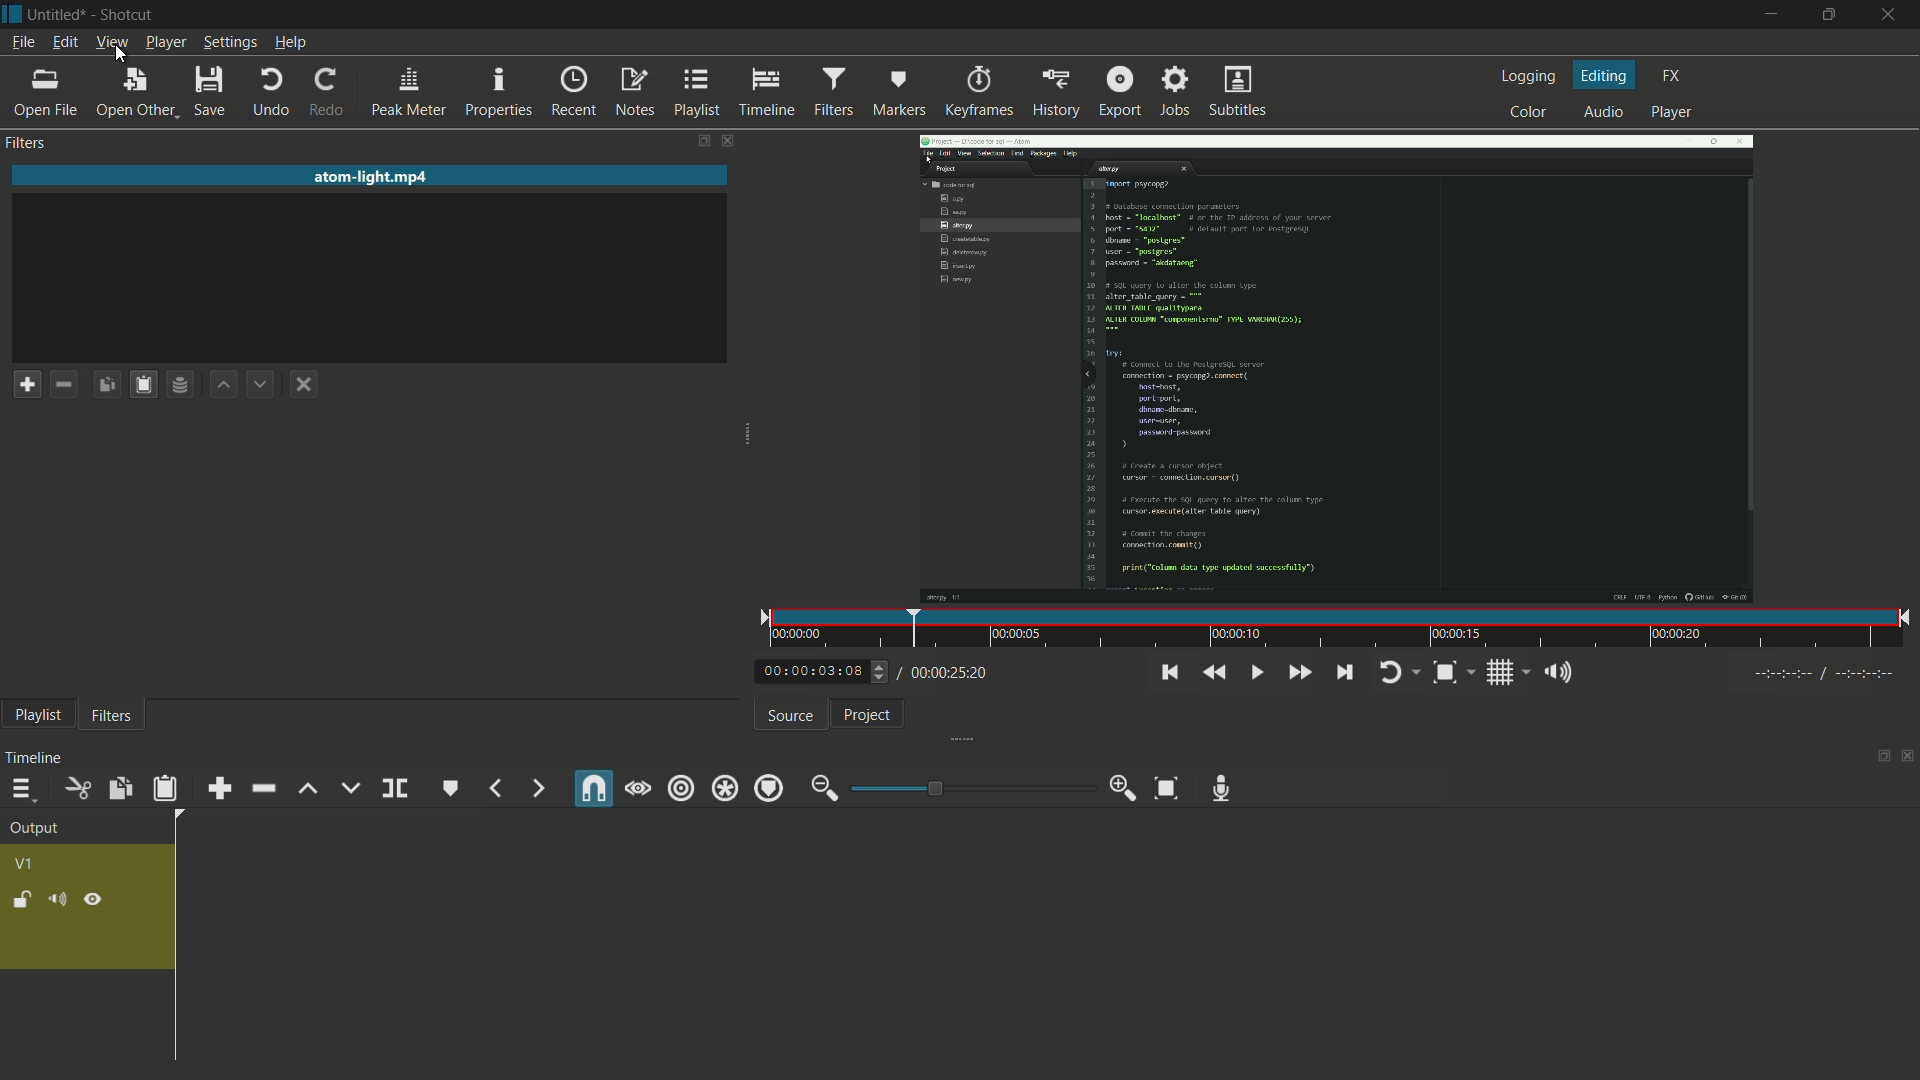 Image resolution: width=1920 pixels, height=1080 pixels. Describe the element at coordinates (947, 673) in the screenshot. I see `total time` at that location.